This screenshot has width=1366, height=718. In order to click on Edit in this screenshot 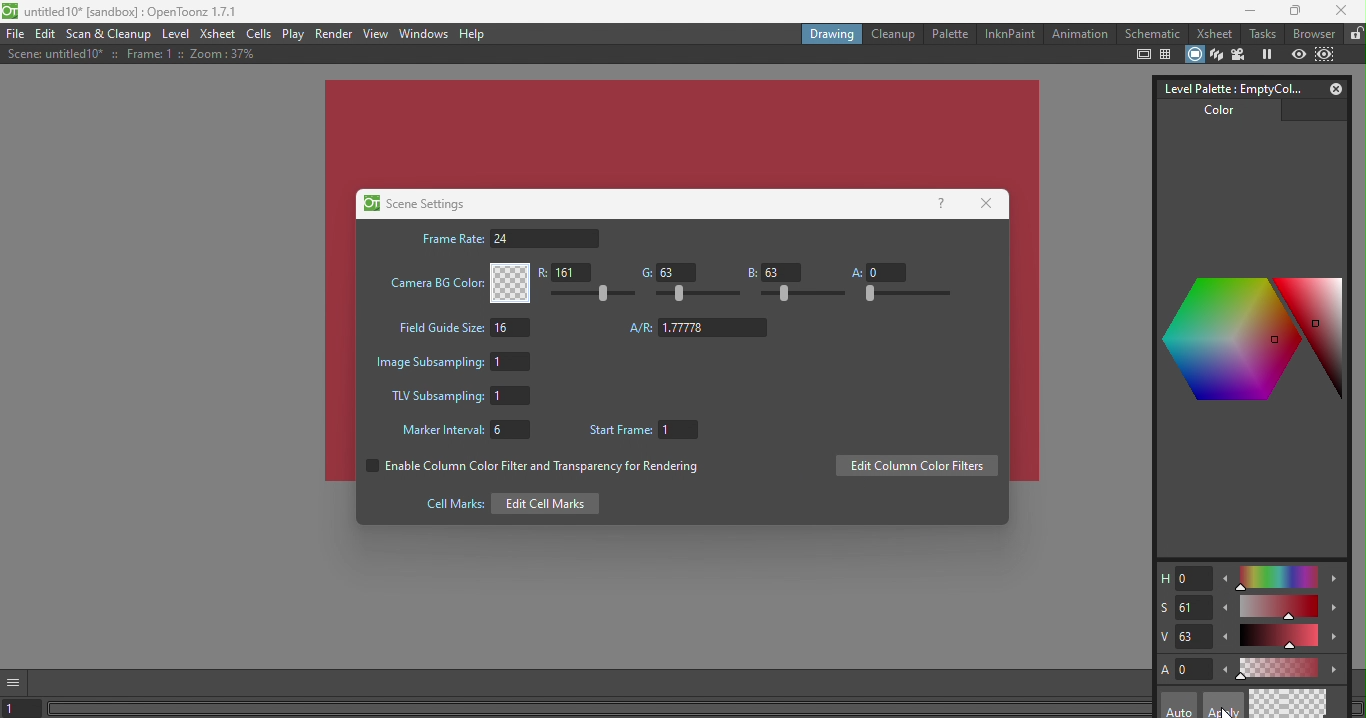, I will do `click(48, 35)`.